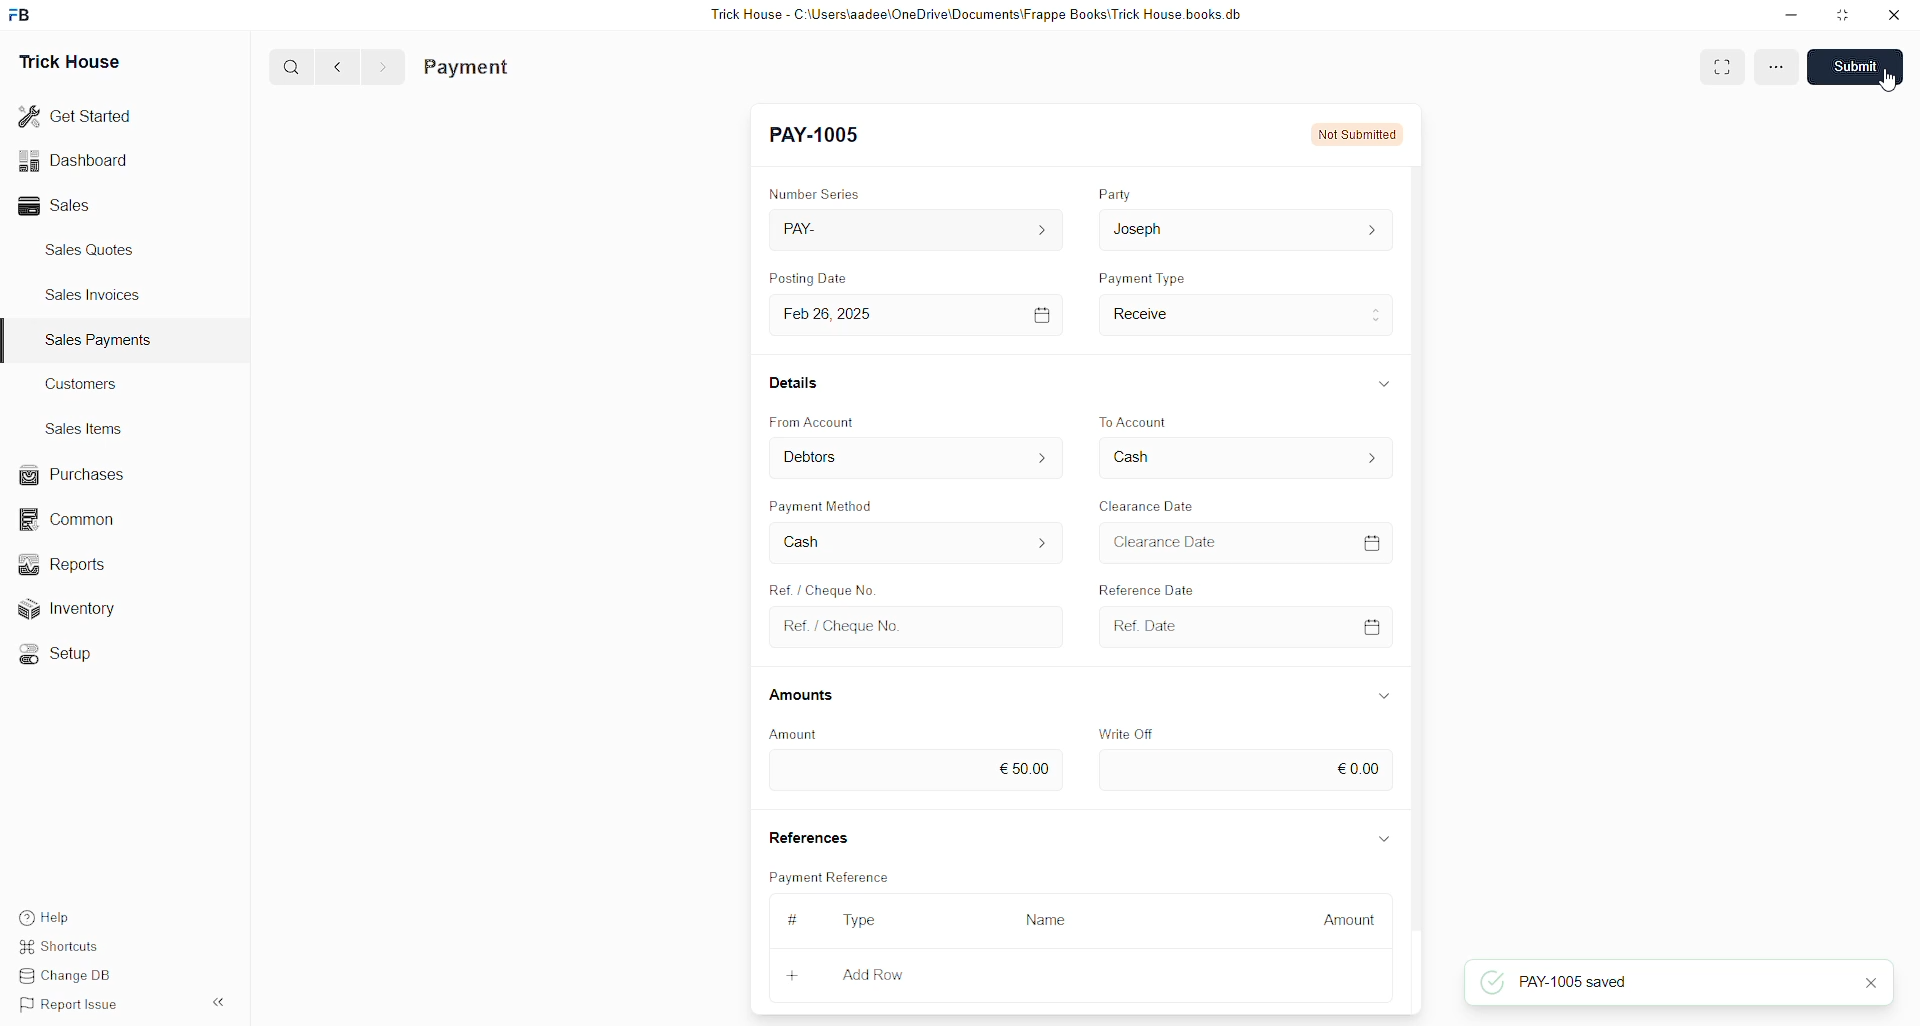 The image size is (1920, 1026). Describe the element at coordinates (99, 295) in the screenshot. I see `Sales Invoices` at that location.